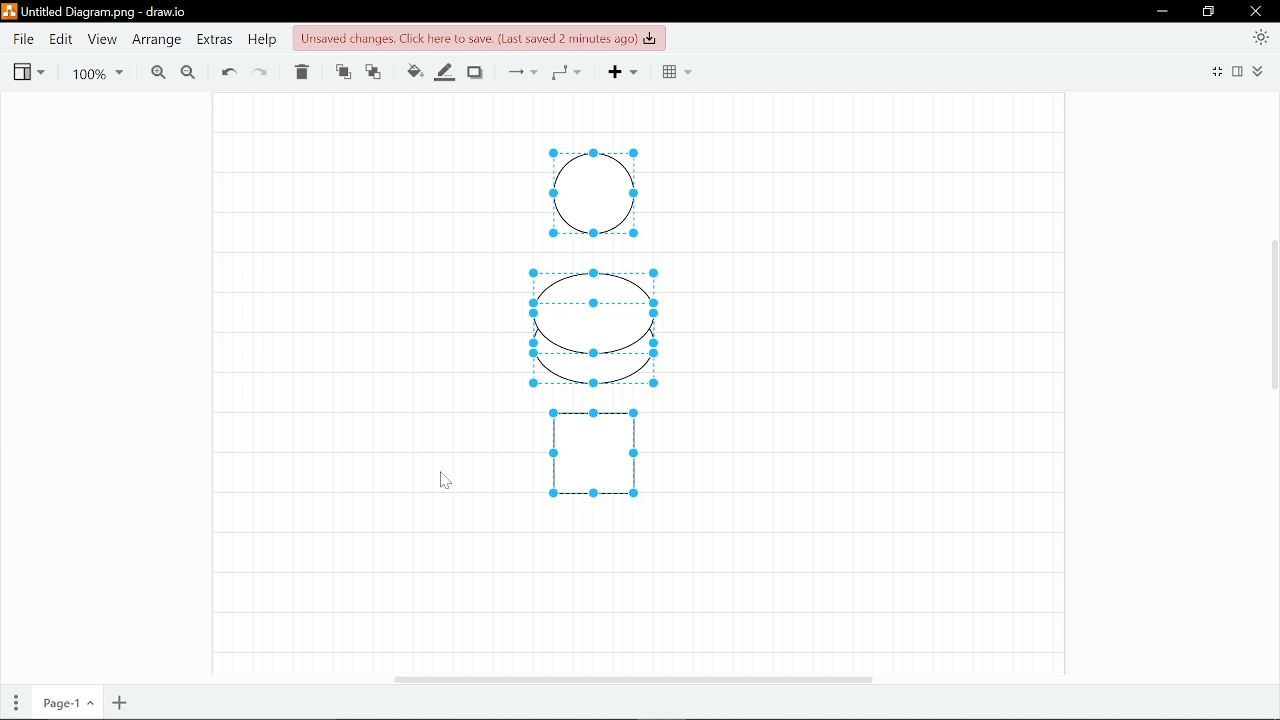 This screenshot has height=720, width=1280. What do you see at coordinates (675, 72) in the screenshot?
I see `Grid` at bounding box center [675, 72].